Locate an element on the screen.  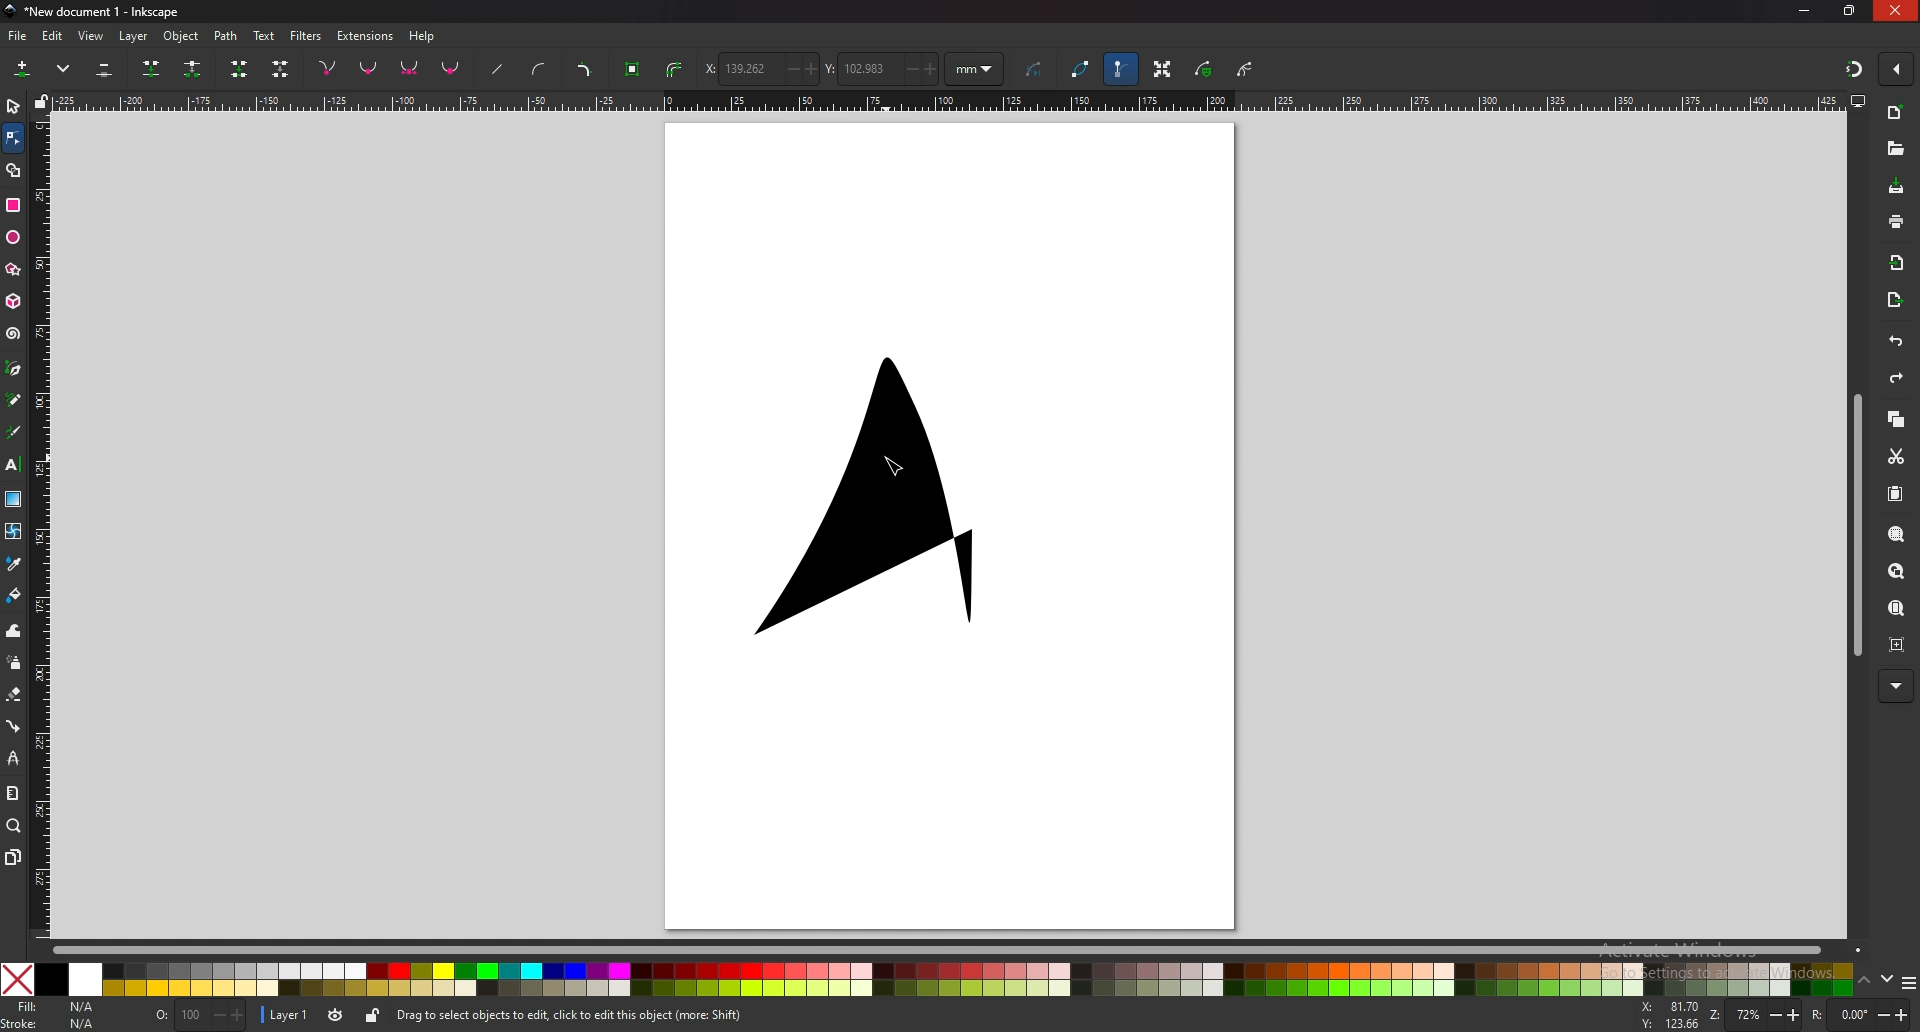
zoom centre page is located at coordinates (1898, 646).